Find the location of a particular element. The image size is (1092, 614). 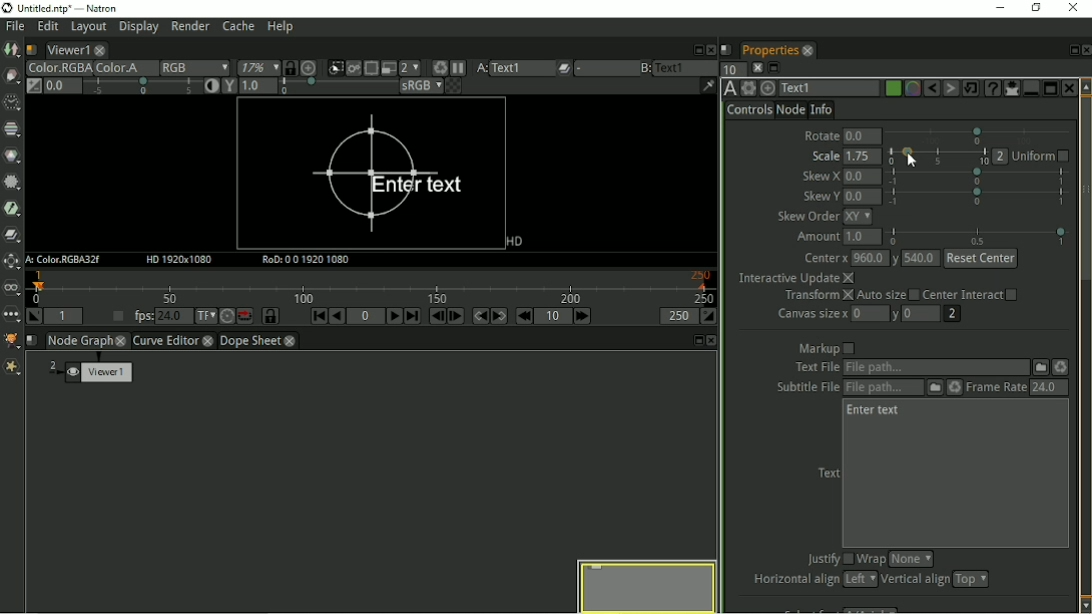

Color A is located at coordinates (119, 68).